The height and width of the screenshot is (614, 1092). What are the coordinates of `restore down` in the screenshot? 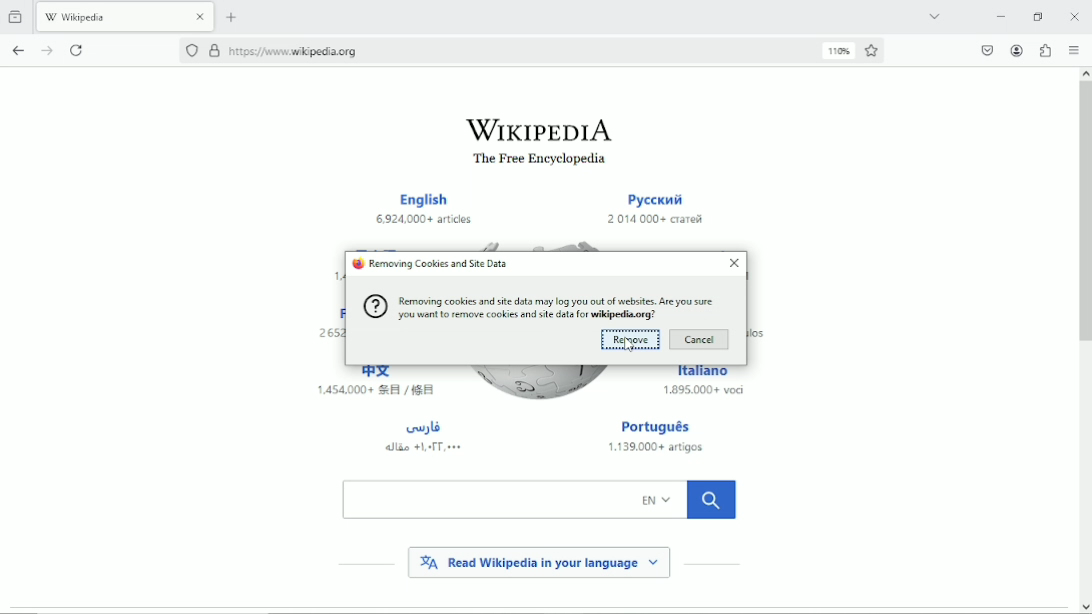 It's located at (1039, 16).